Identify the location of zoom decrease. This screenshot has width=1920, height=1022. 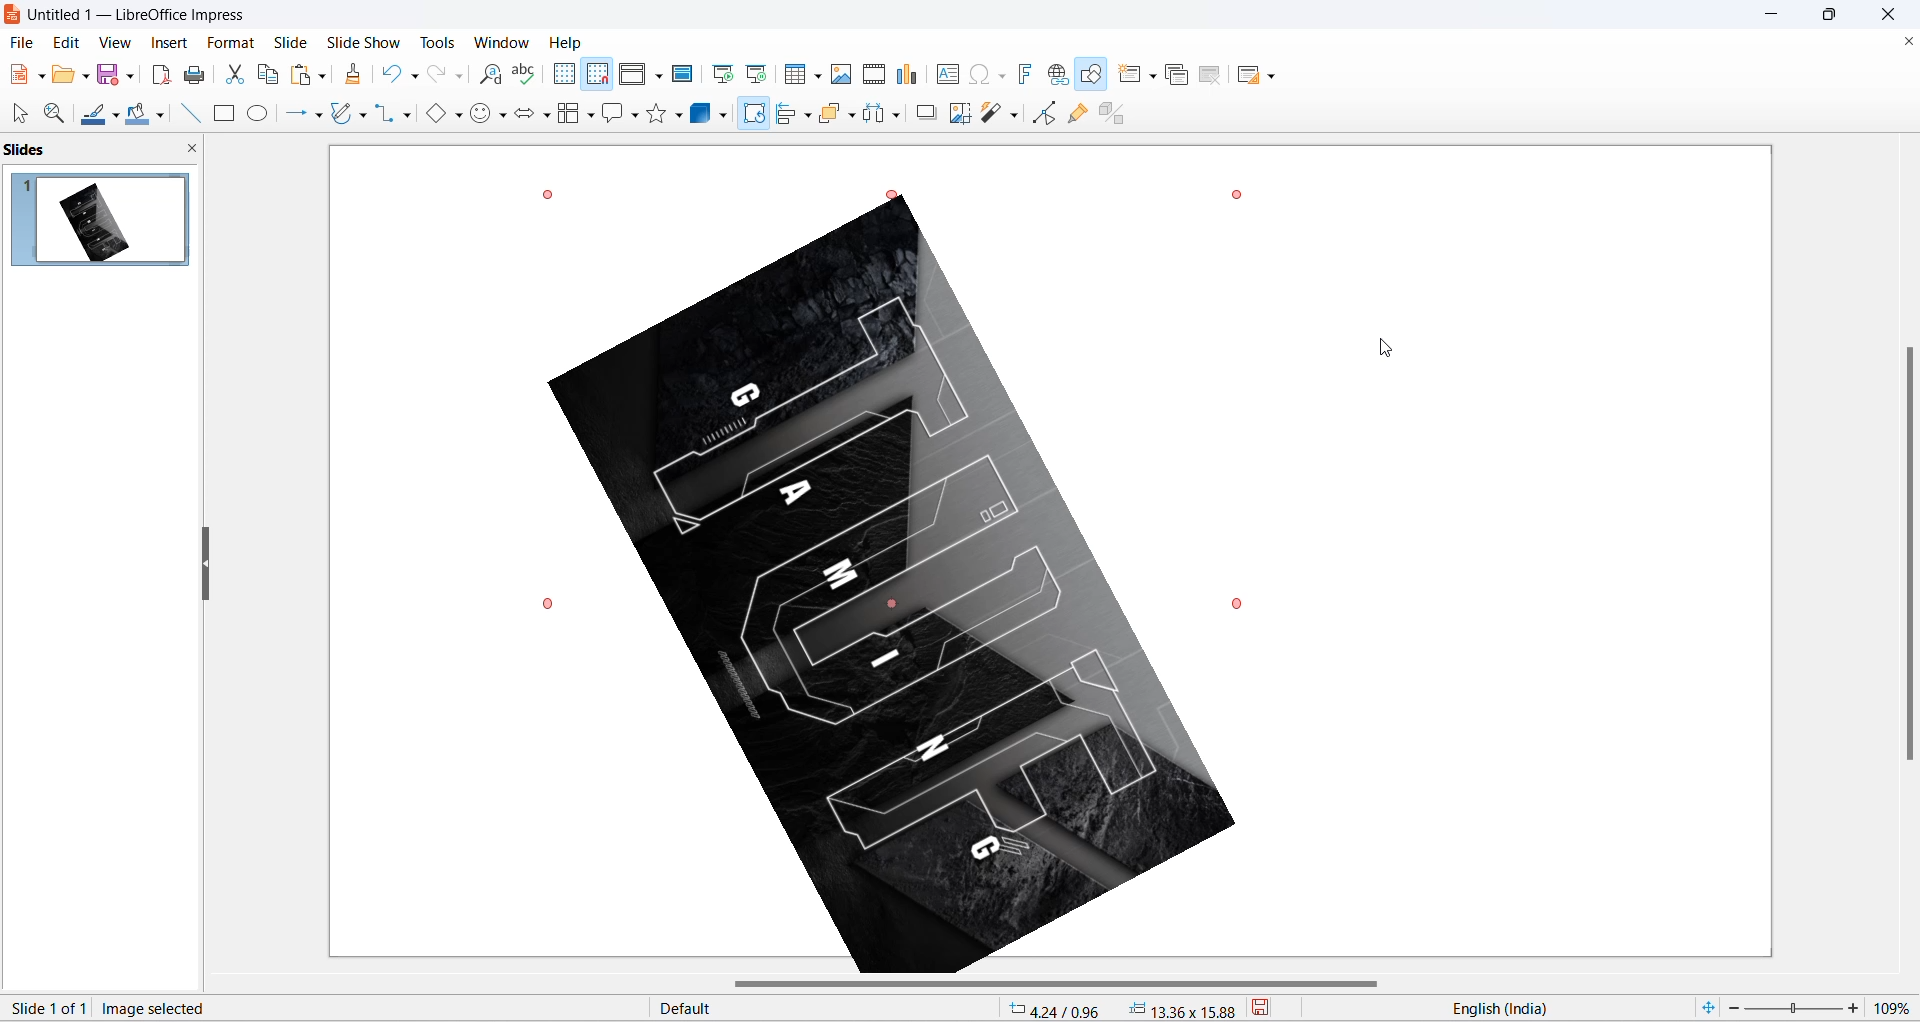
(1731, 1010).